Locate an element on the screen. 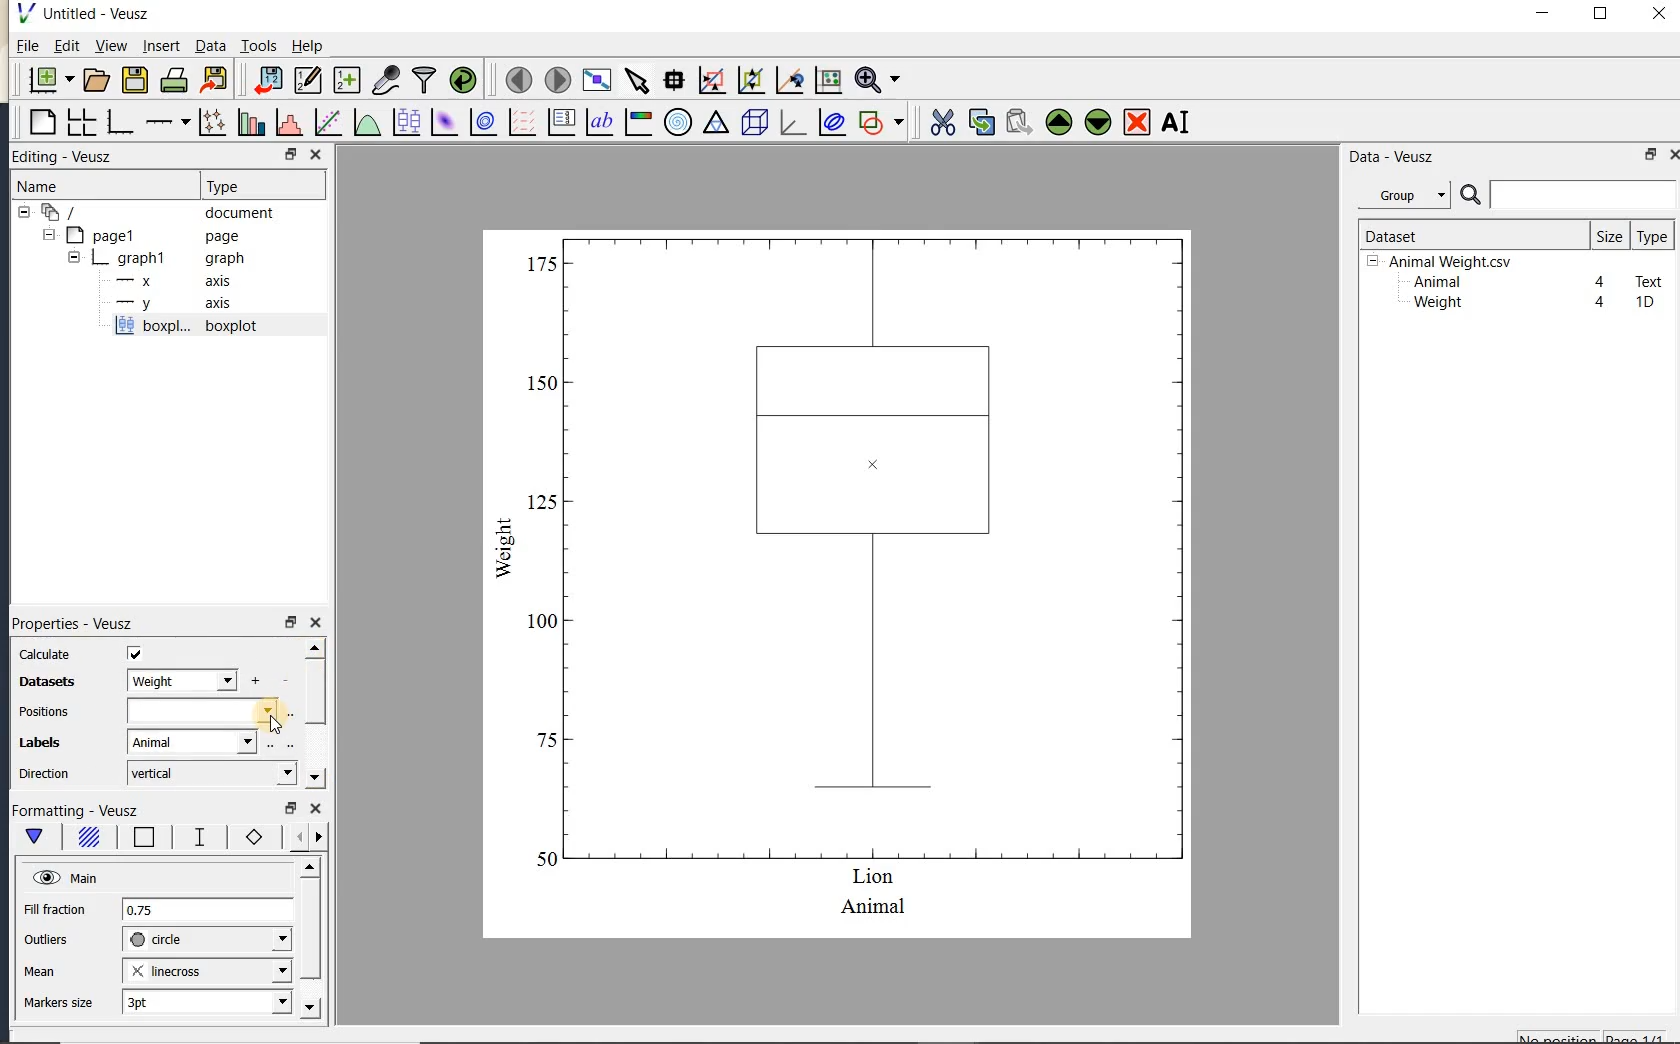 This screenshot has width=1680, height=1044. plot key is located at coordinates (559, 122).